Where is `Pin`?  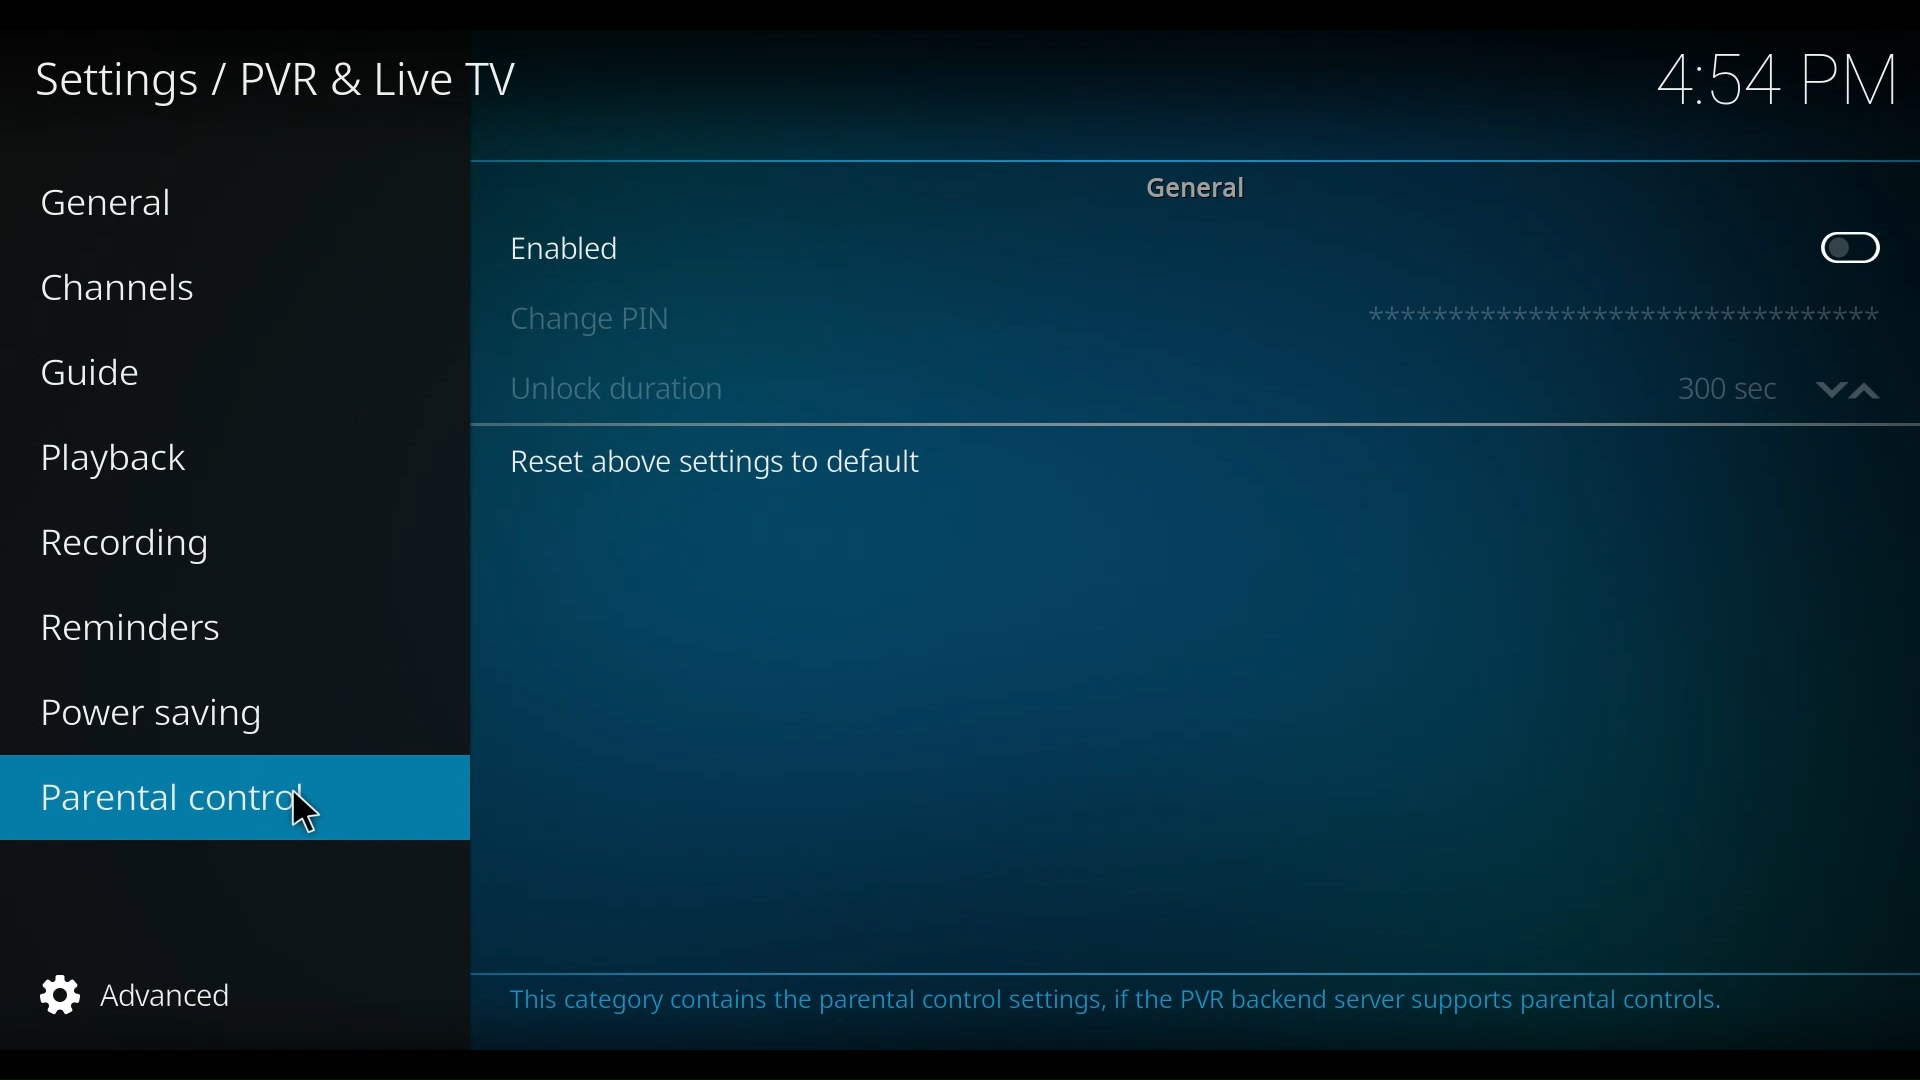 Pin is located at coordinates (1623, 319).